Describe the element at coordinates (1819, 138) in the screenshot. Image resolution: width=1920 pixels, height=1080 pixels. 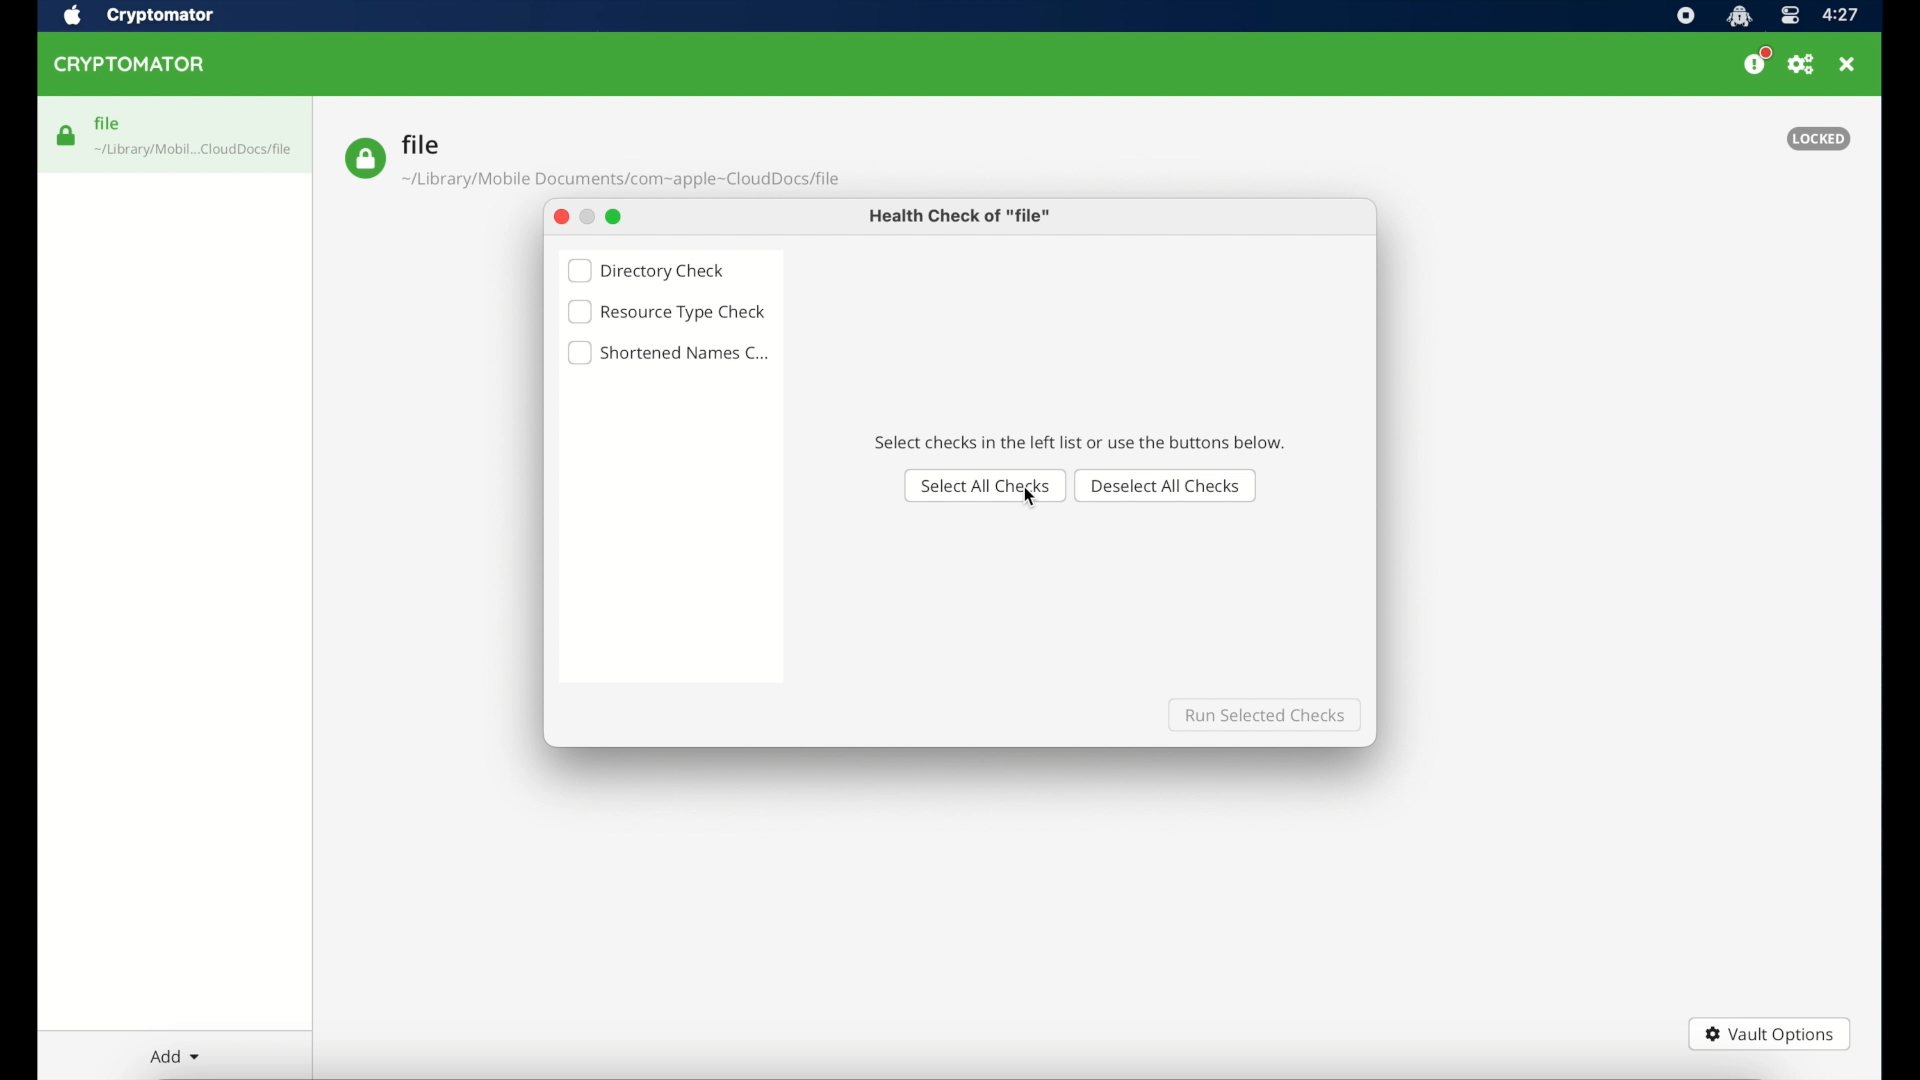
I see `locked` at that location.